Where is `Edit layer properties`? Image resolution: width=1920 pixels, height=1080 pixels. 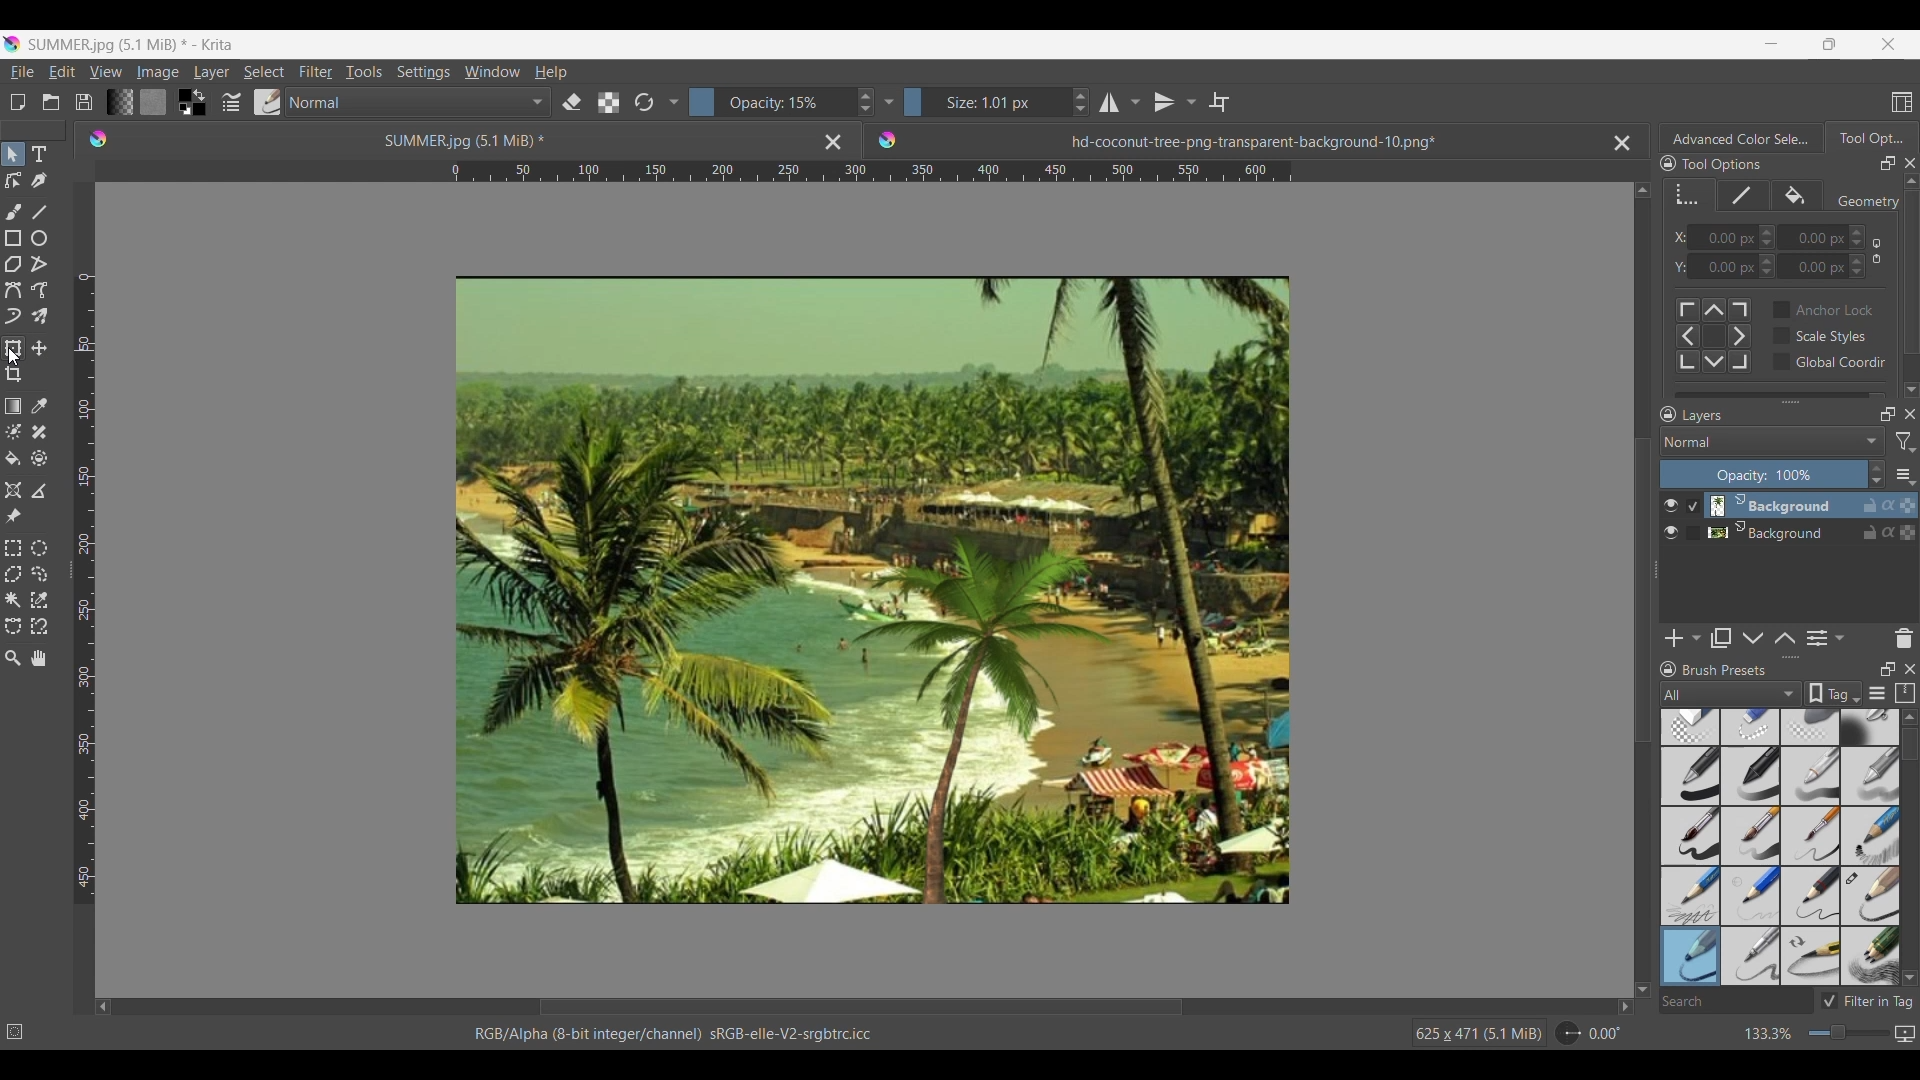
Edit layer properties is located at coordinates (1817, 639).